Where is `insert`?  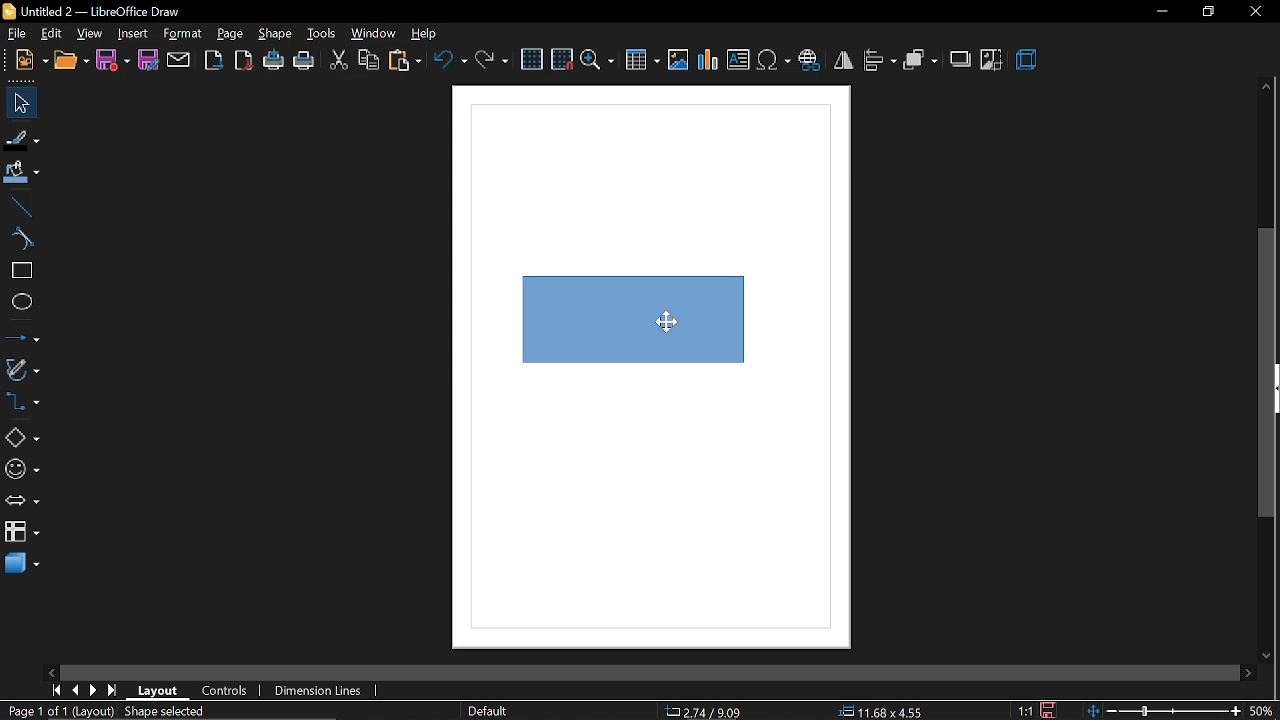 insert is located at coordinates (132, 34).